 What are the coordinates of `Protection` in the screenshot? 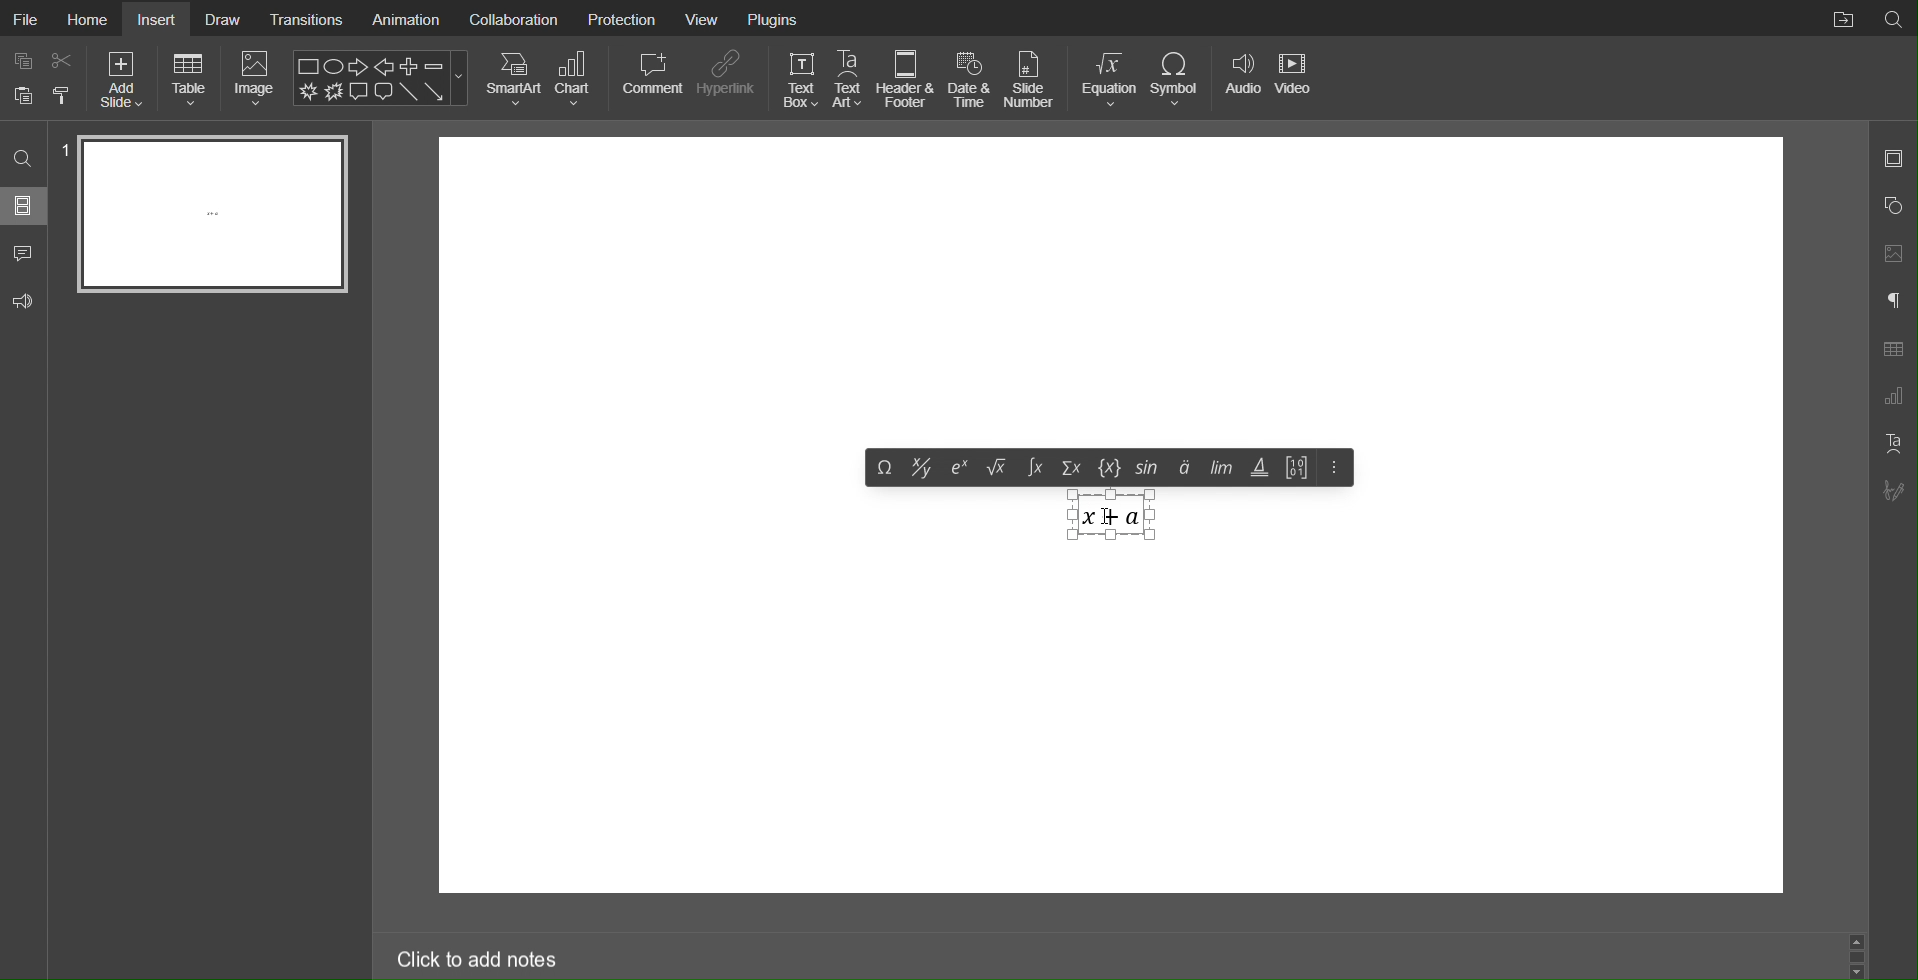 It's located at (620, 18).